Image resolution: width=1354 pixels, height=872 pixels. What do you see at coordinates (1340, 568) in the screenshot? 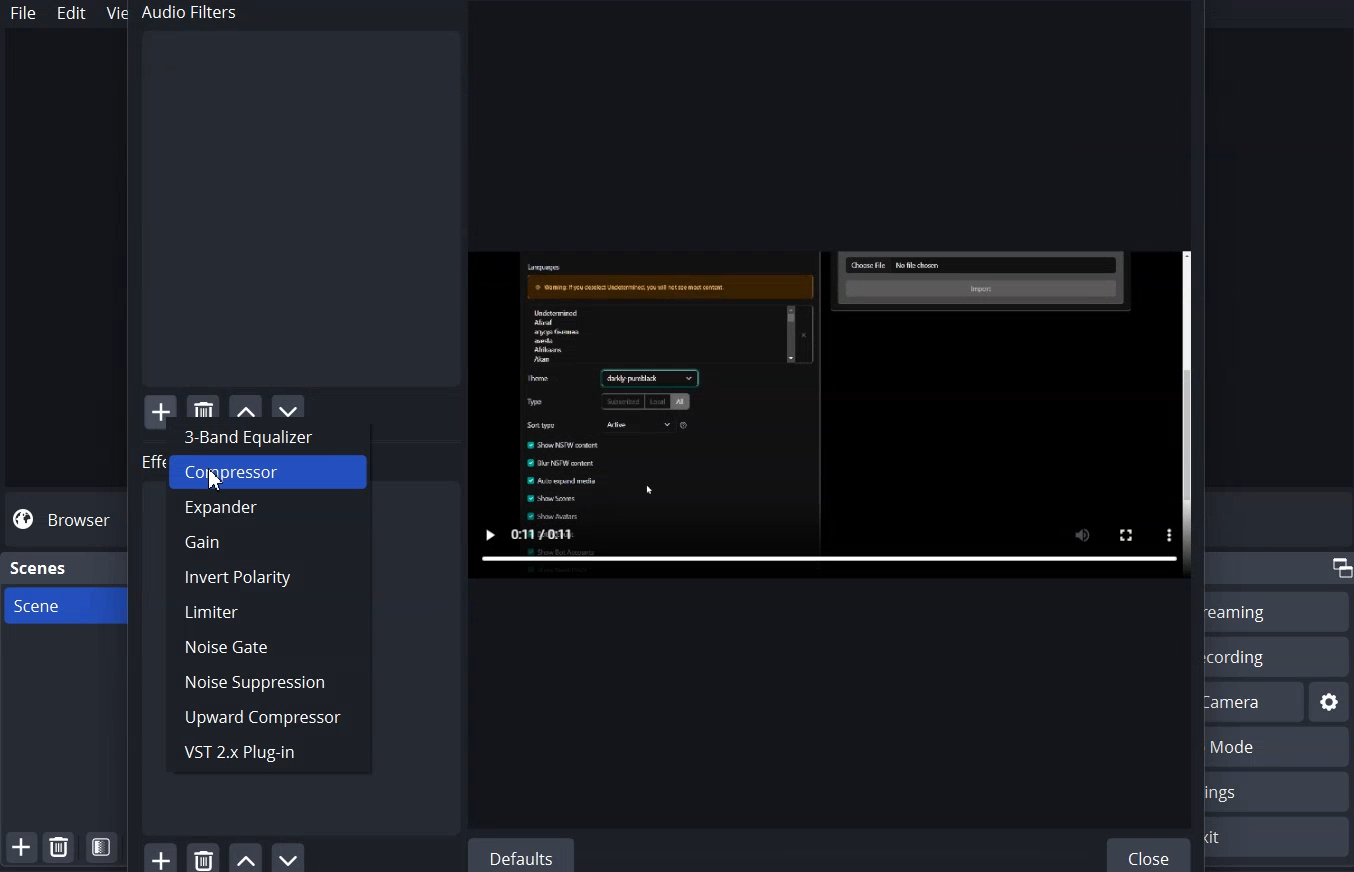
I see `Maximize` at bounding box center [1340, 568].